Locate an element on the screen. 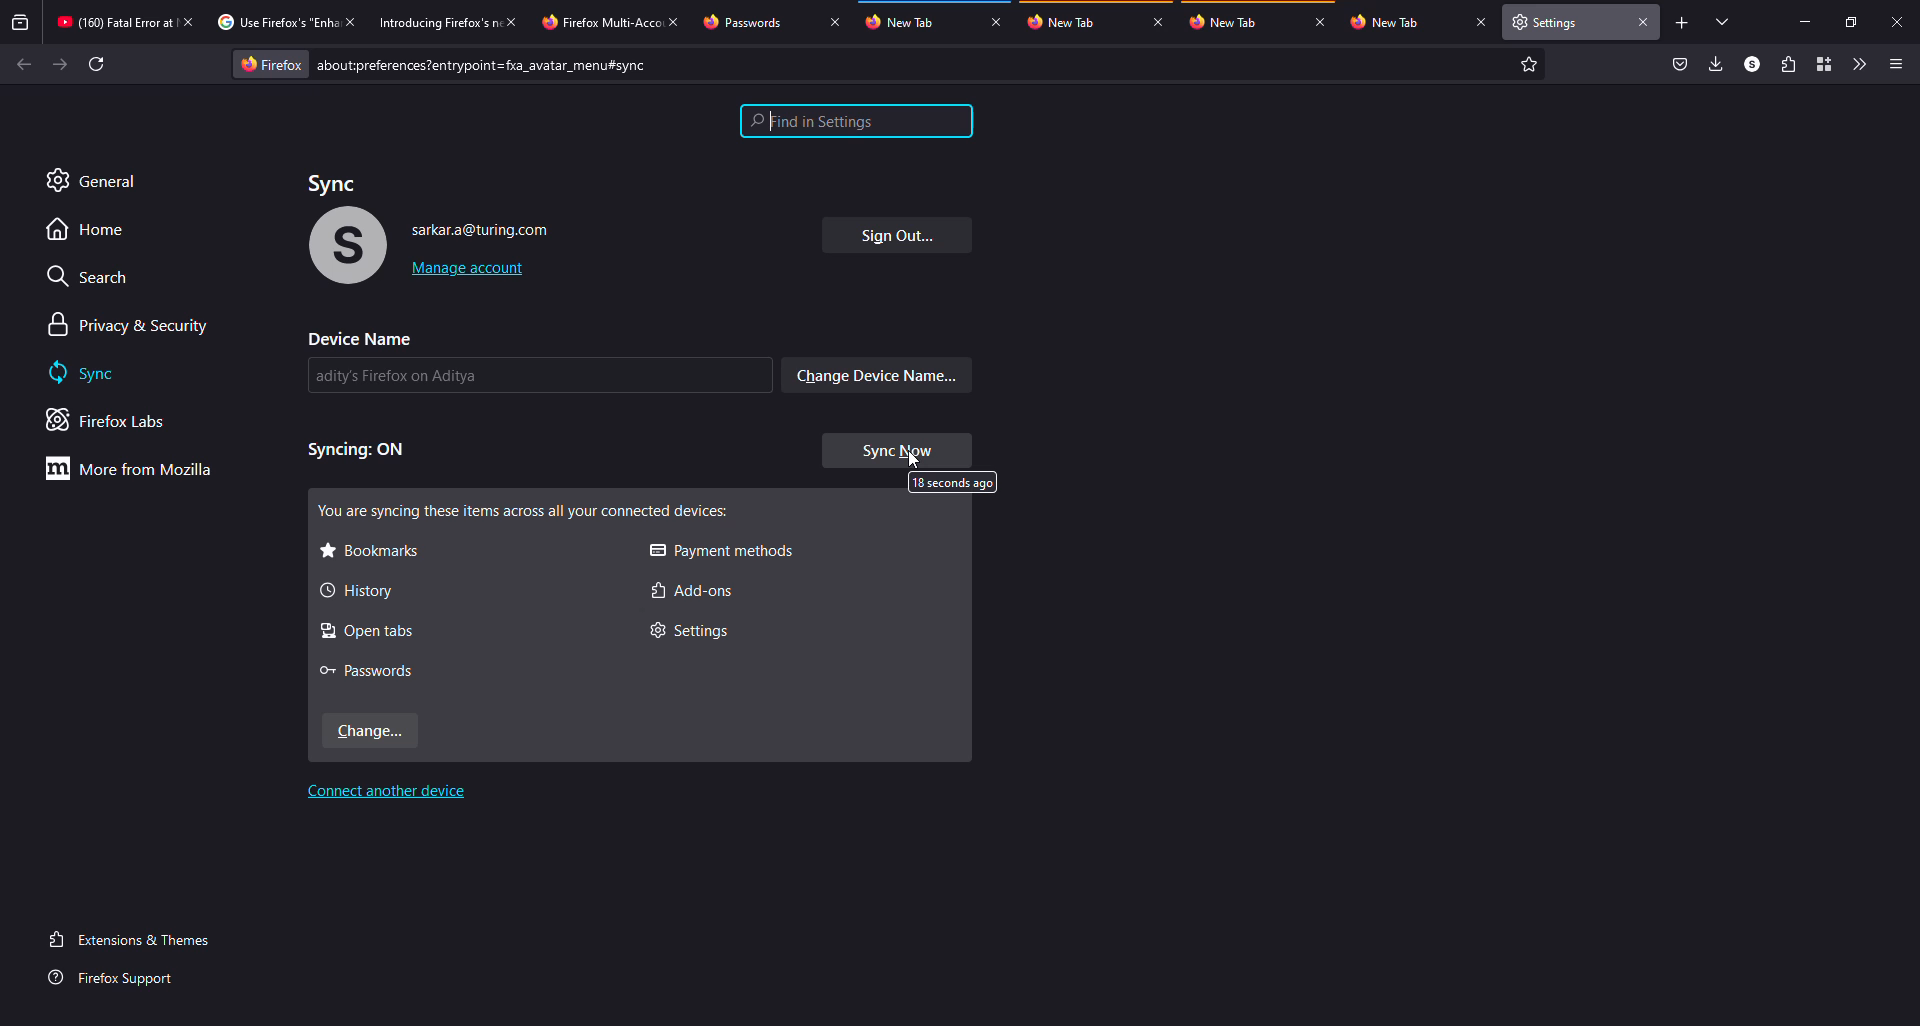 The height and width of the screenshot is (1026, 1920). bookmarks is located at coordinates (373, 550).